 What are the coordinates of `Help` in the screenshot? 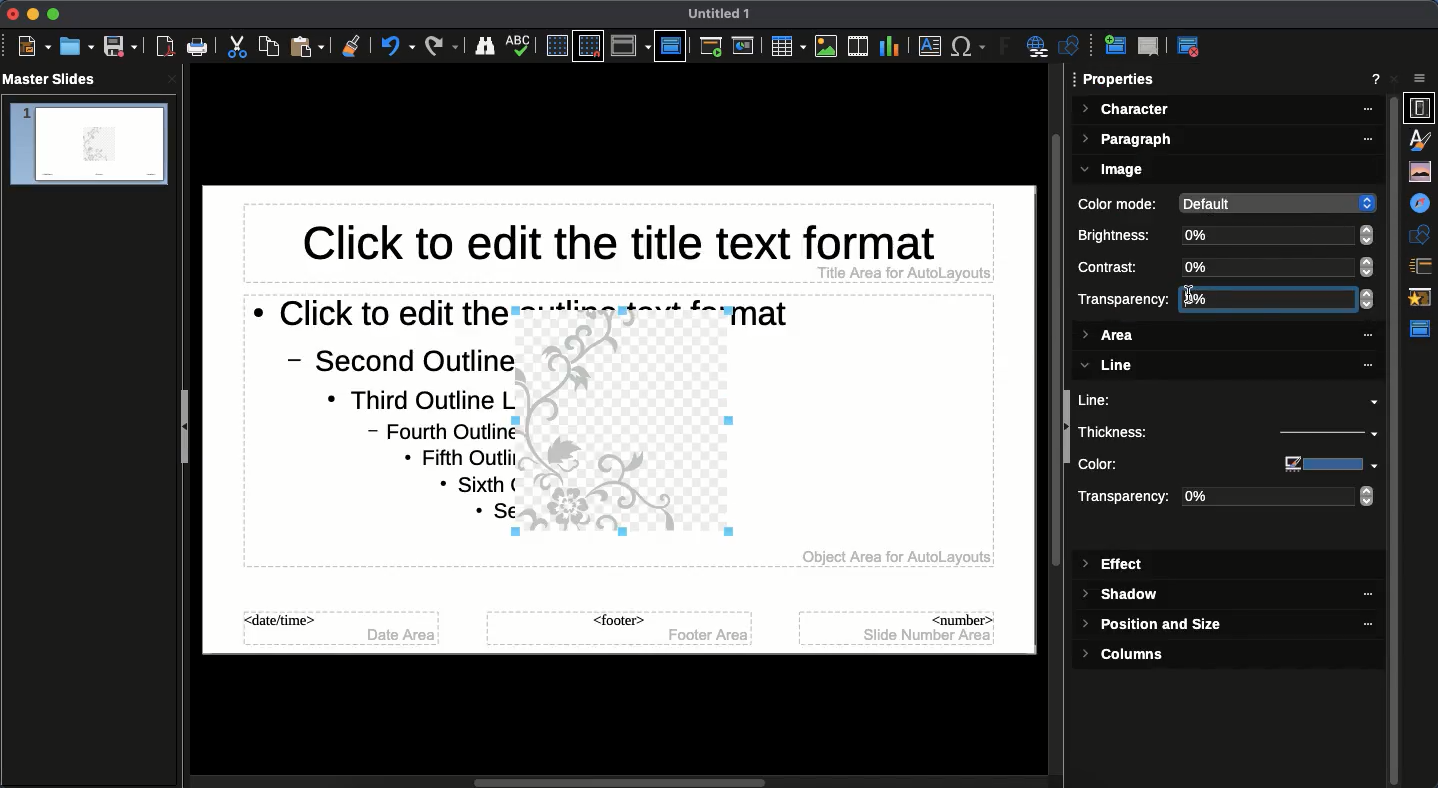 It's located at (1376, 81).